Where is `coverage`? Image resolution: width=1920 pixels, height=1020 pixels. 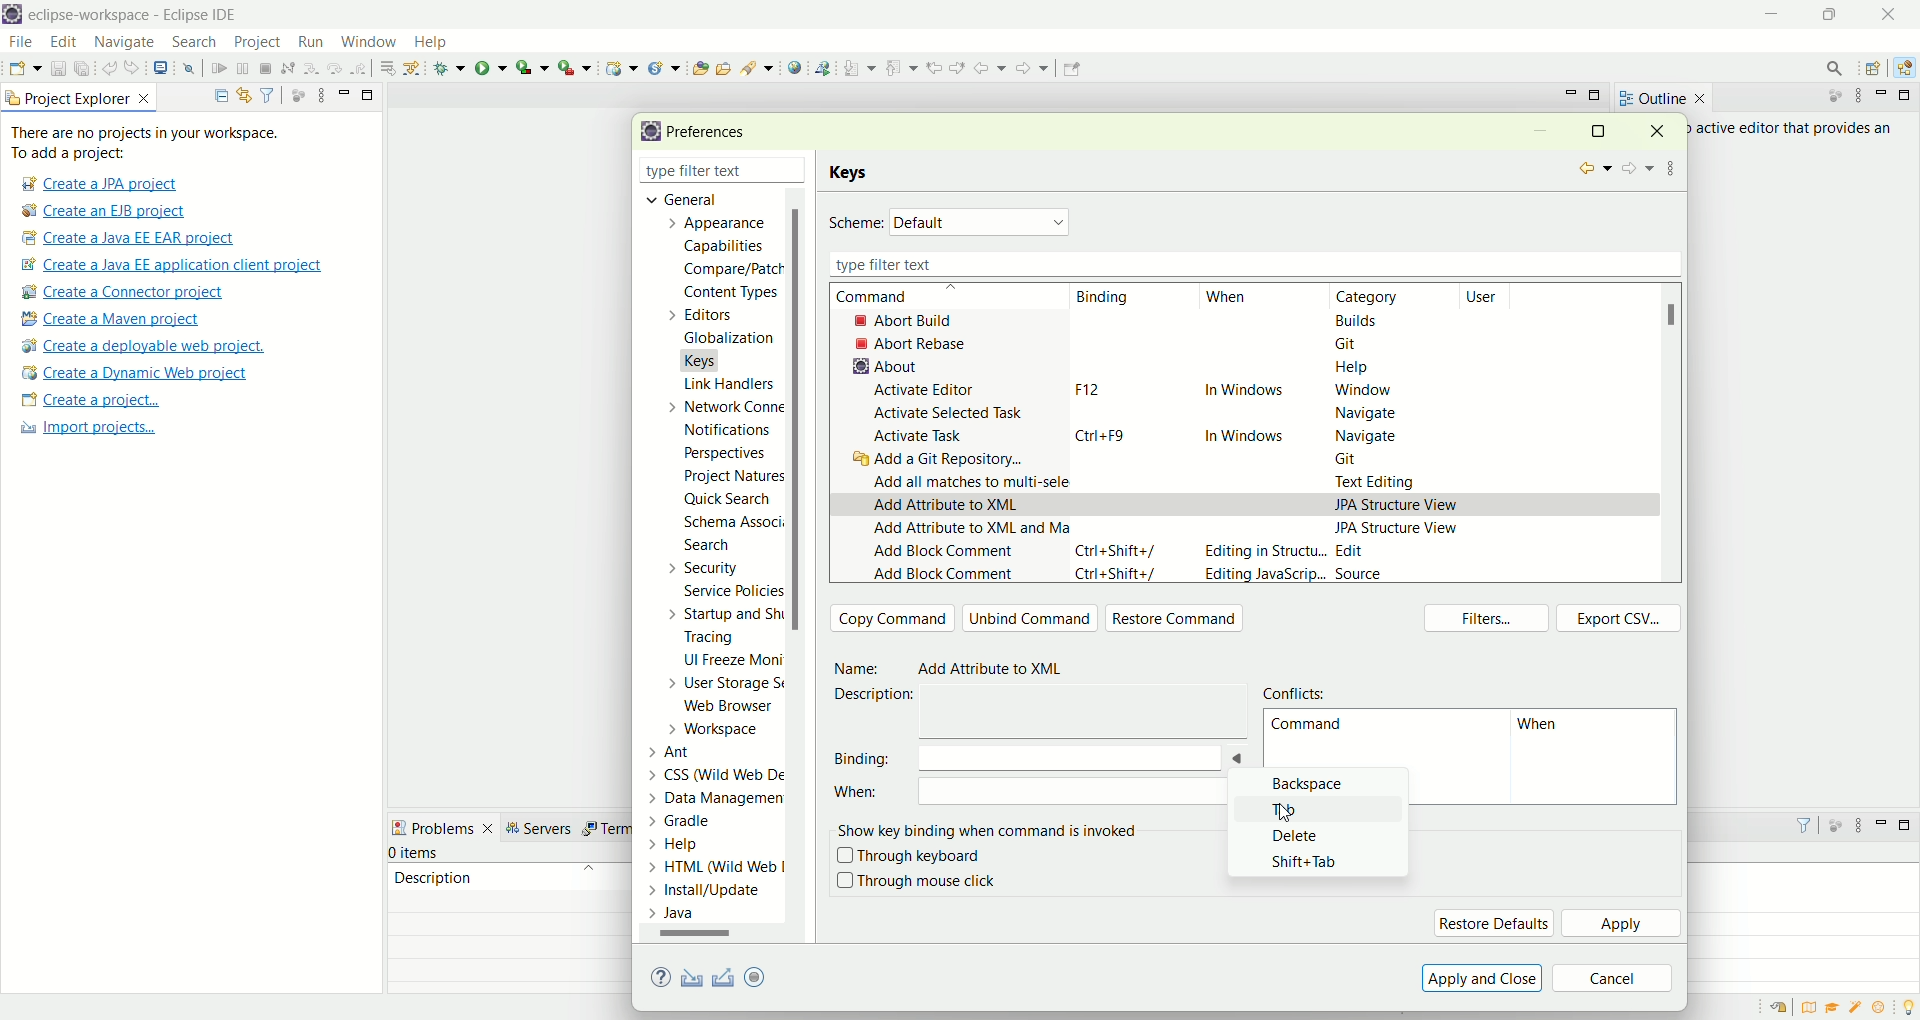 coverage is located at coordinates (532, 67).